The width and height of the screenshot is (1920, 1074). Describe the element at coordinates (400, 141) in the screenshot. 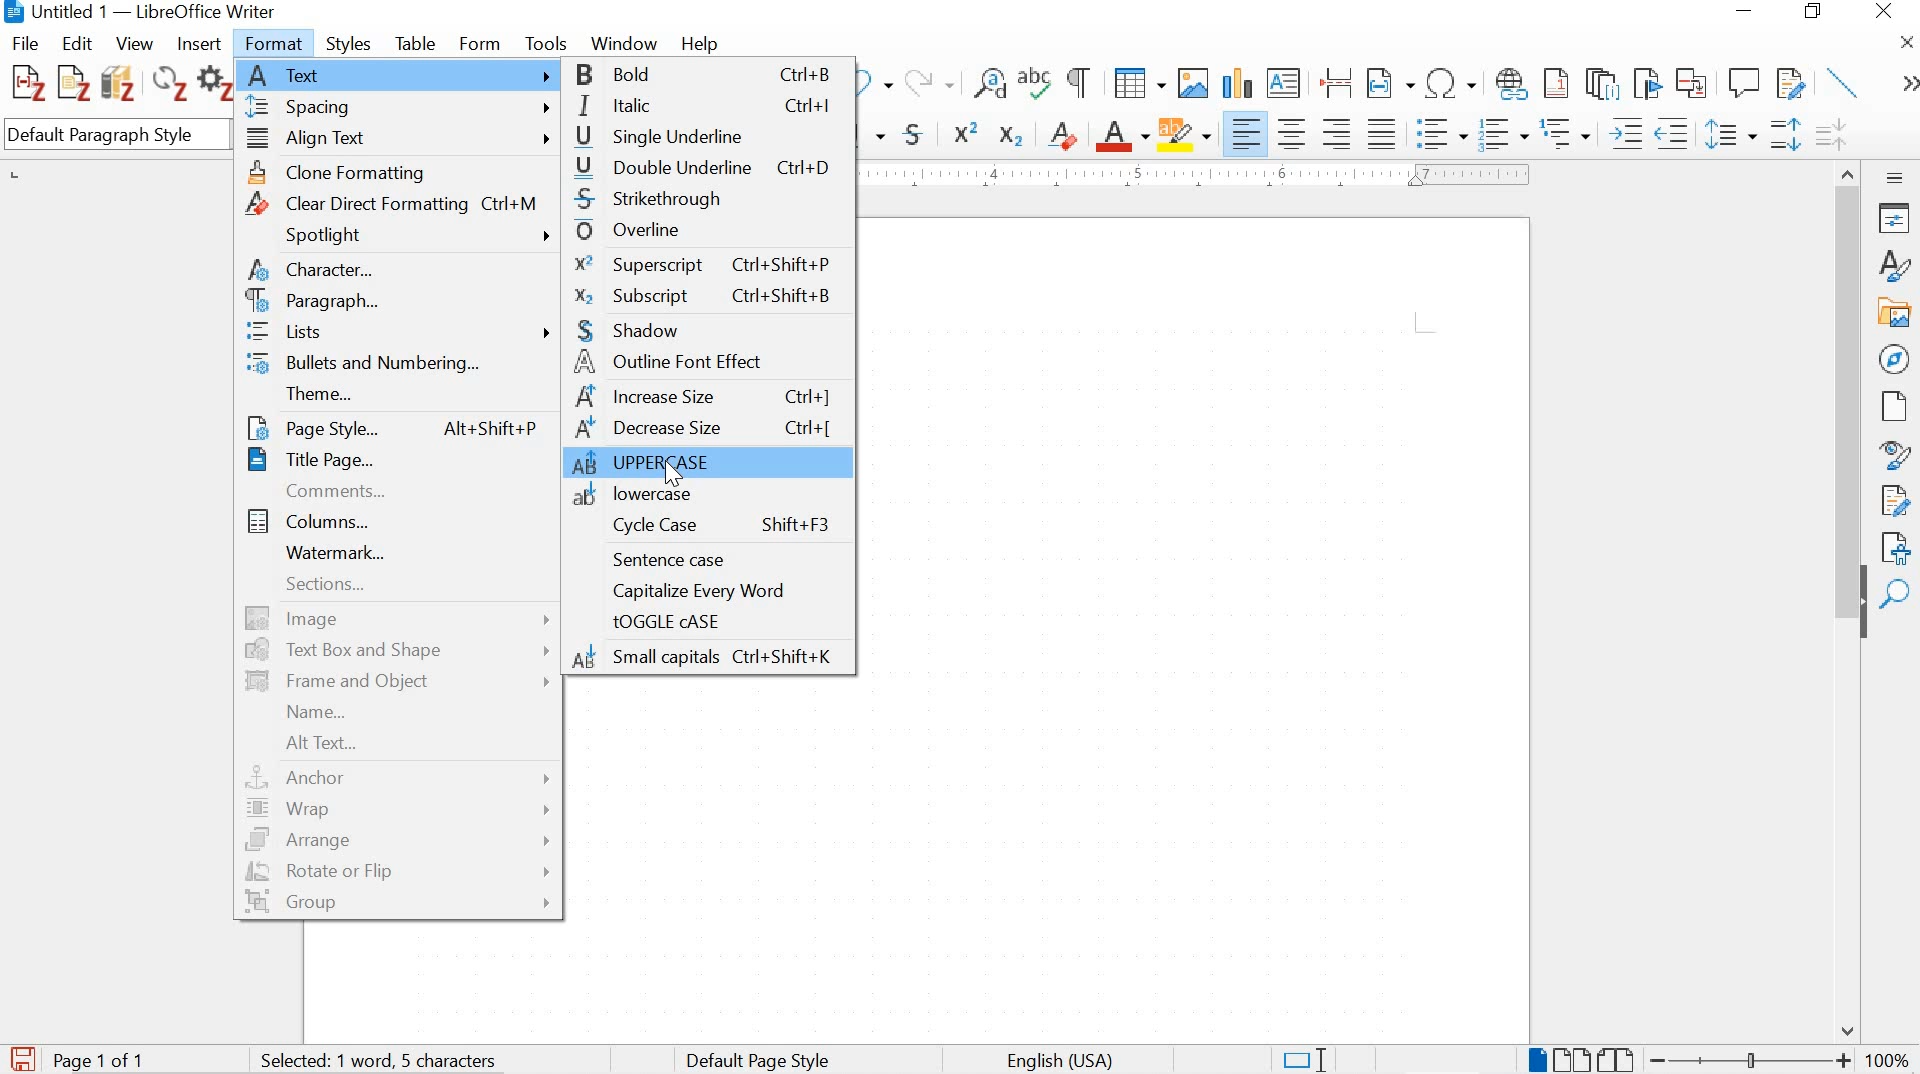

I see `align text` at that location.